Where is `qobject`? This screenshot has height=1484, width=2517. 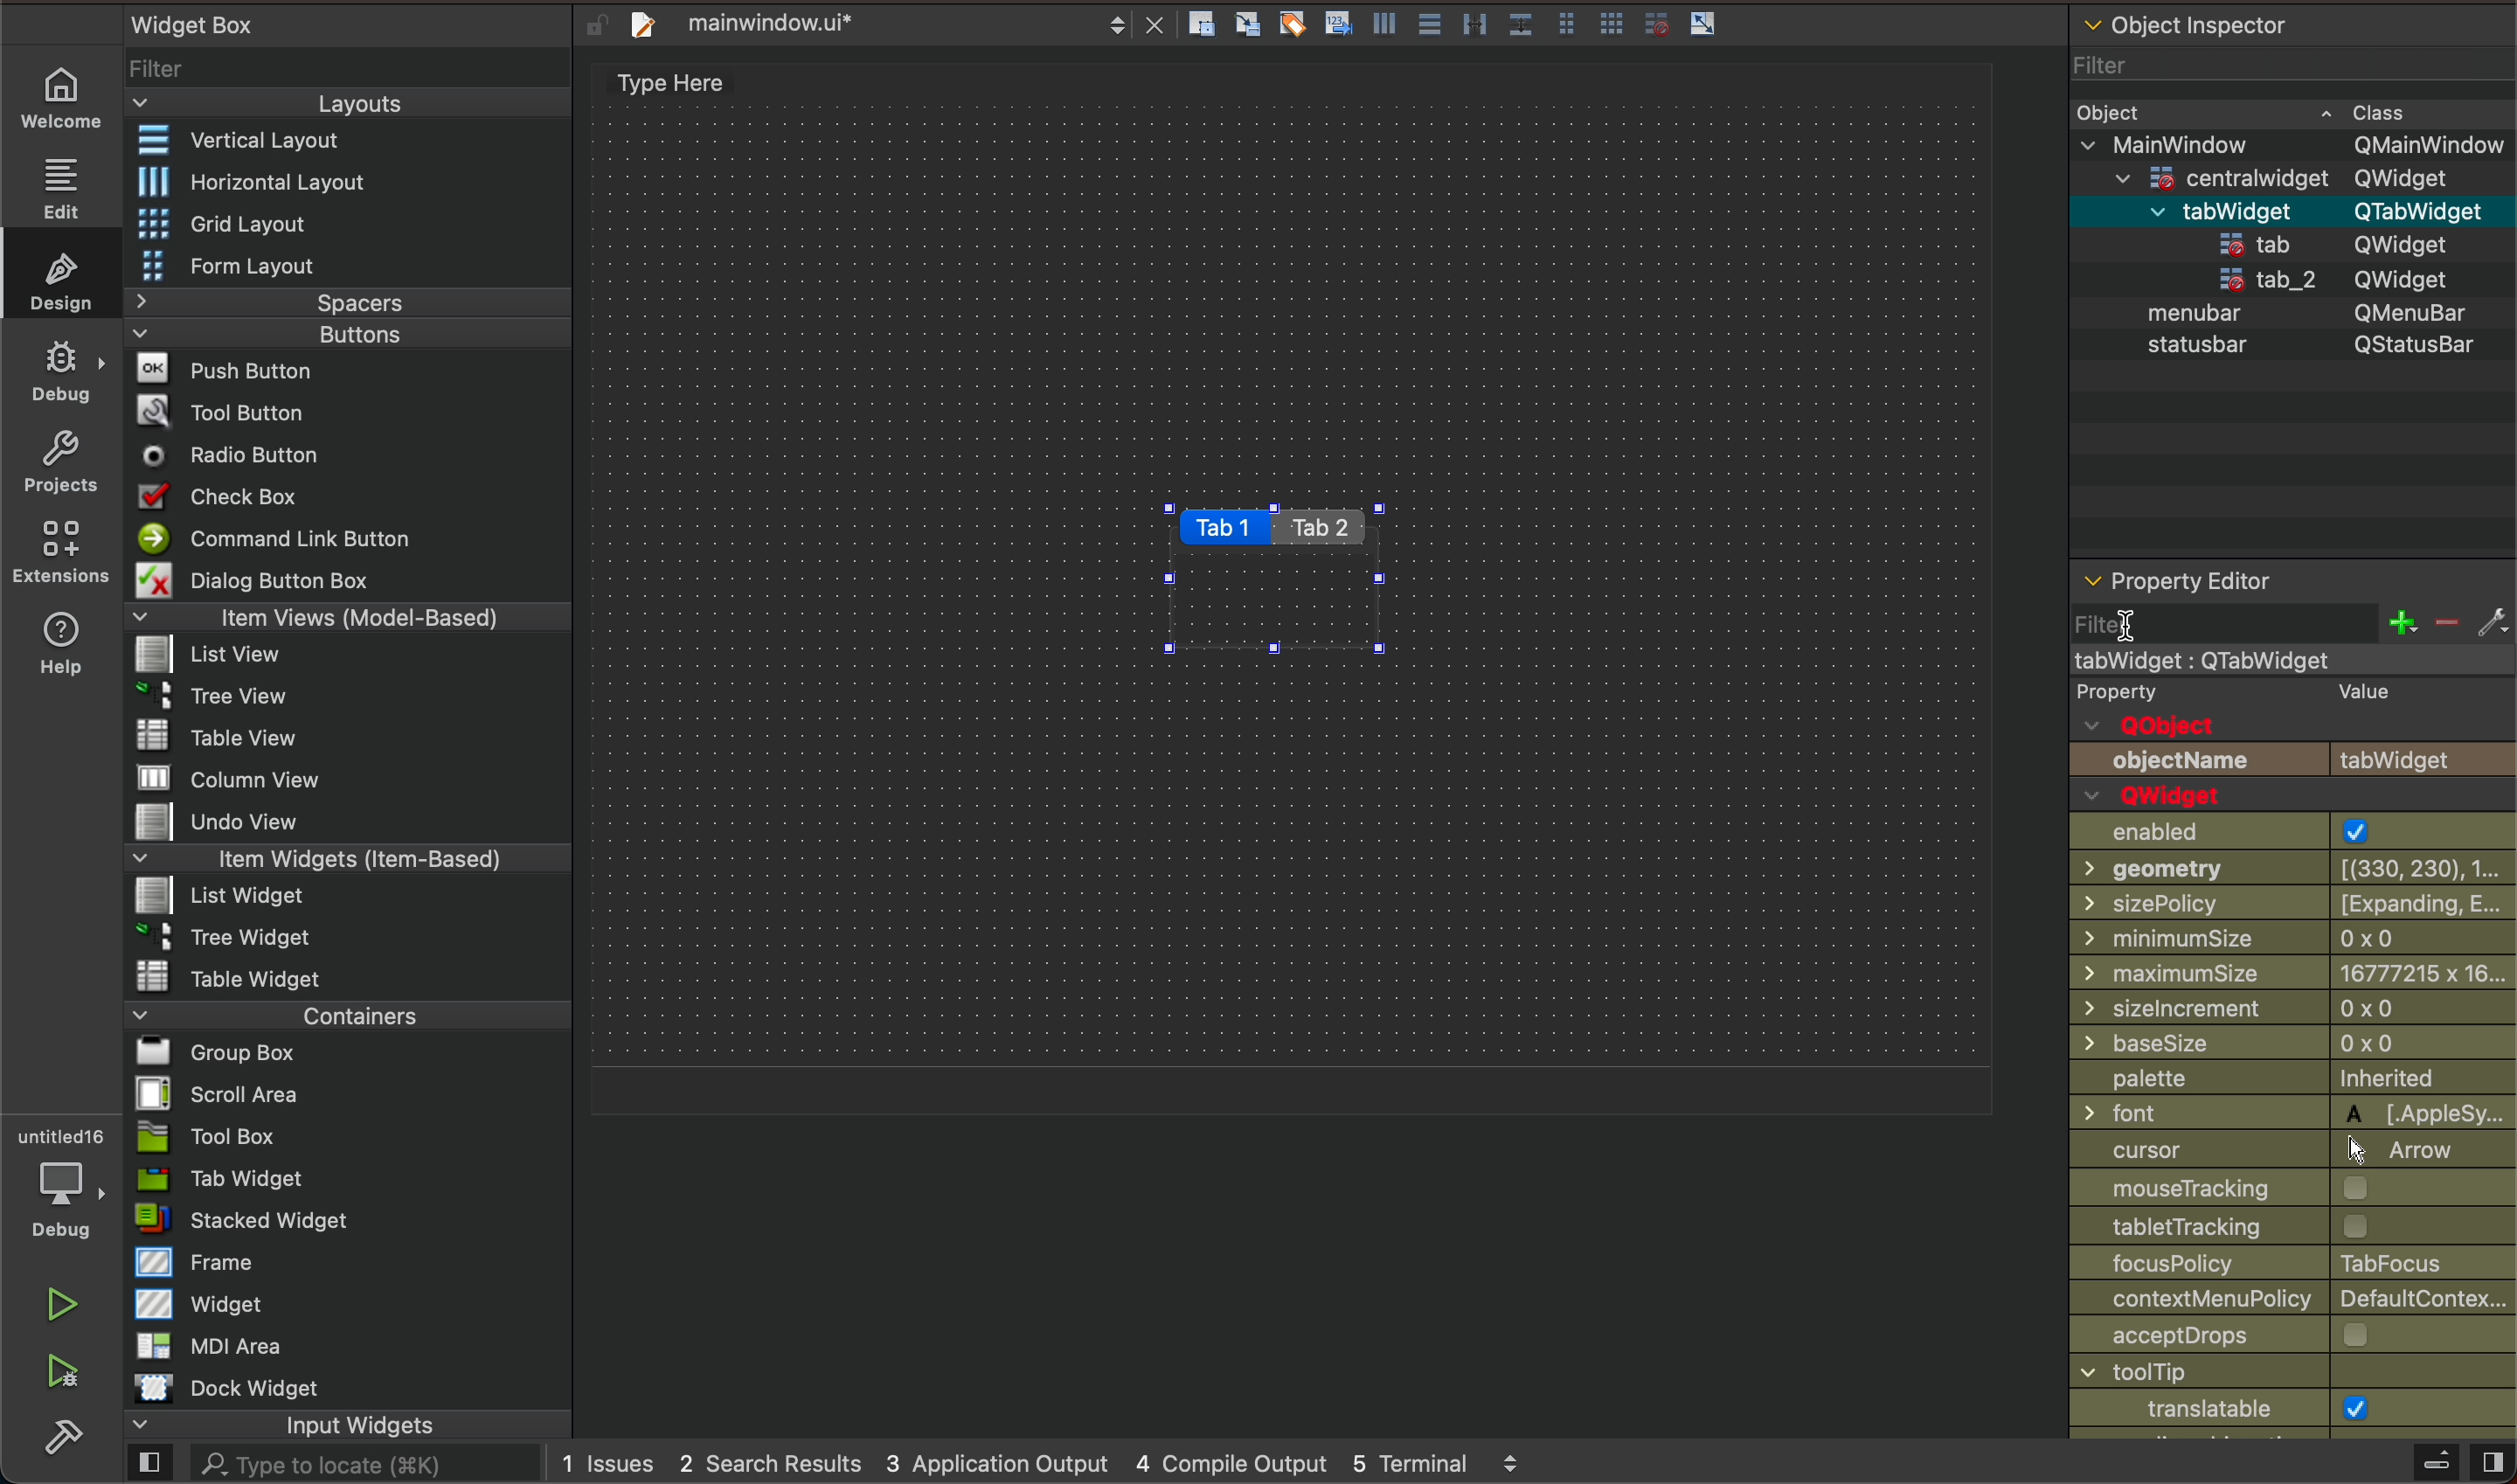
qobject is located at coordinates (2288, 707).